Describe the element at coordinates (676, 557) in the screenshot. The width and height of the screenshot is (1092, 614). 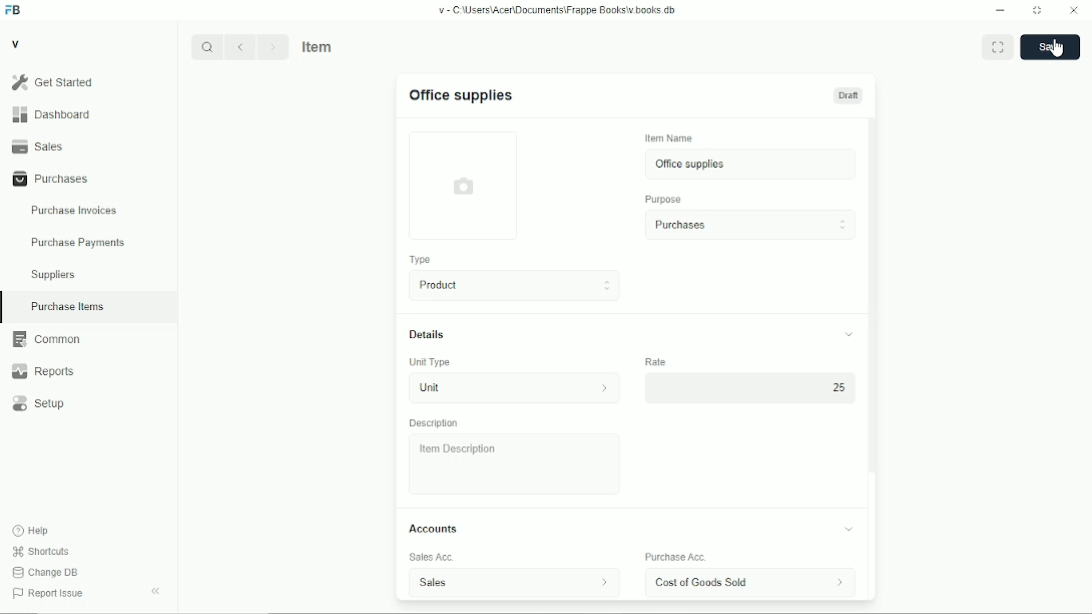
I see `purchase acc.` at that location.